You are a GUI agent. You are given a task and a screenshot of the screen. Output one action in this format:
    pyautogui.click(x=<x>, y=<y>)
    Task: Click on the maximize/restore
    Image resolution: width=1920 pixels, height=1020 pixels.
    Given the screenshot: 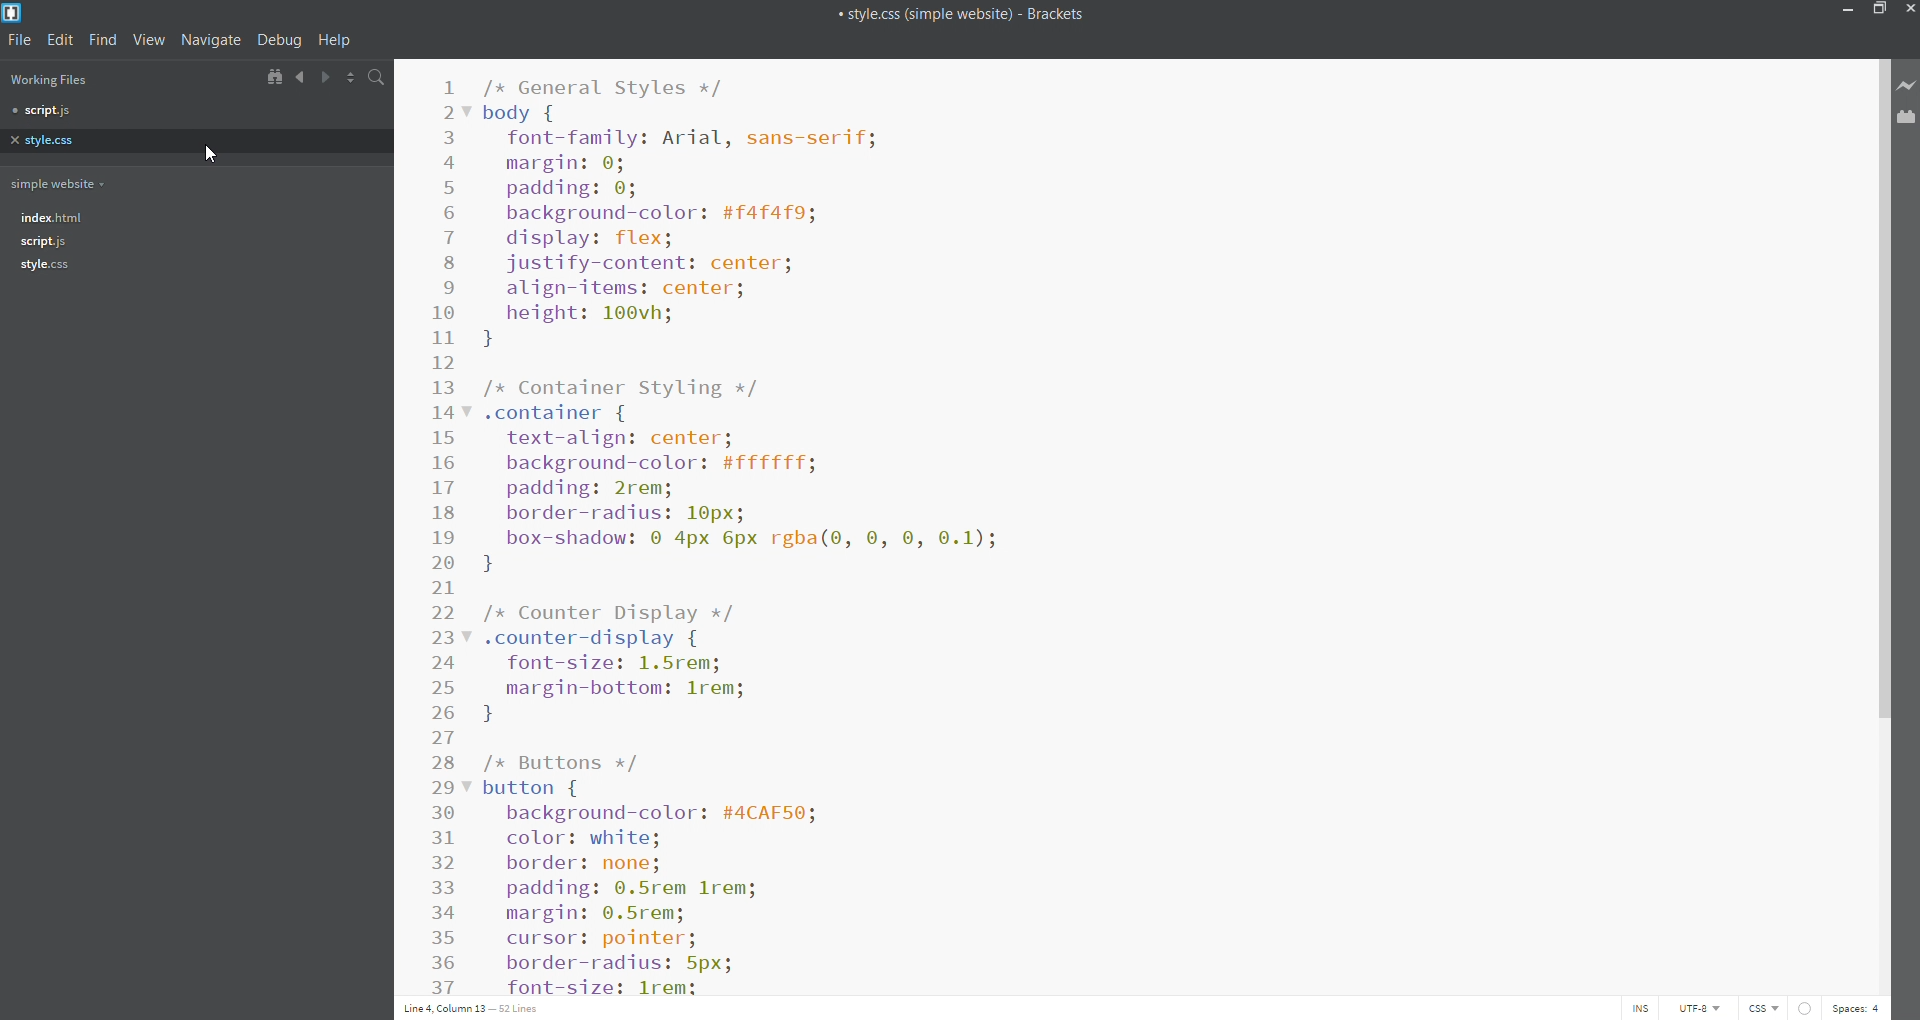 What is the action you would take?
    pyautogui.click(x=1880, y=12)
    